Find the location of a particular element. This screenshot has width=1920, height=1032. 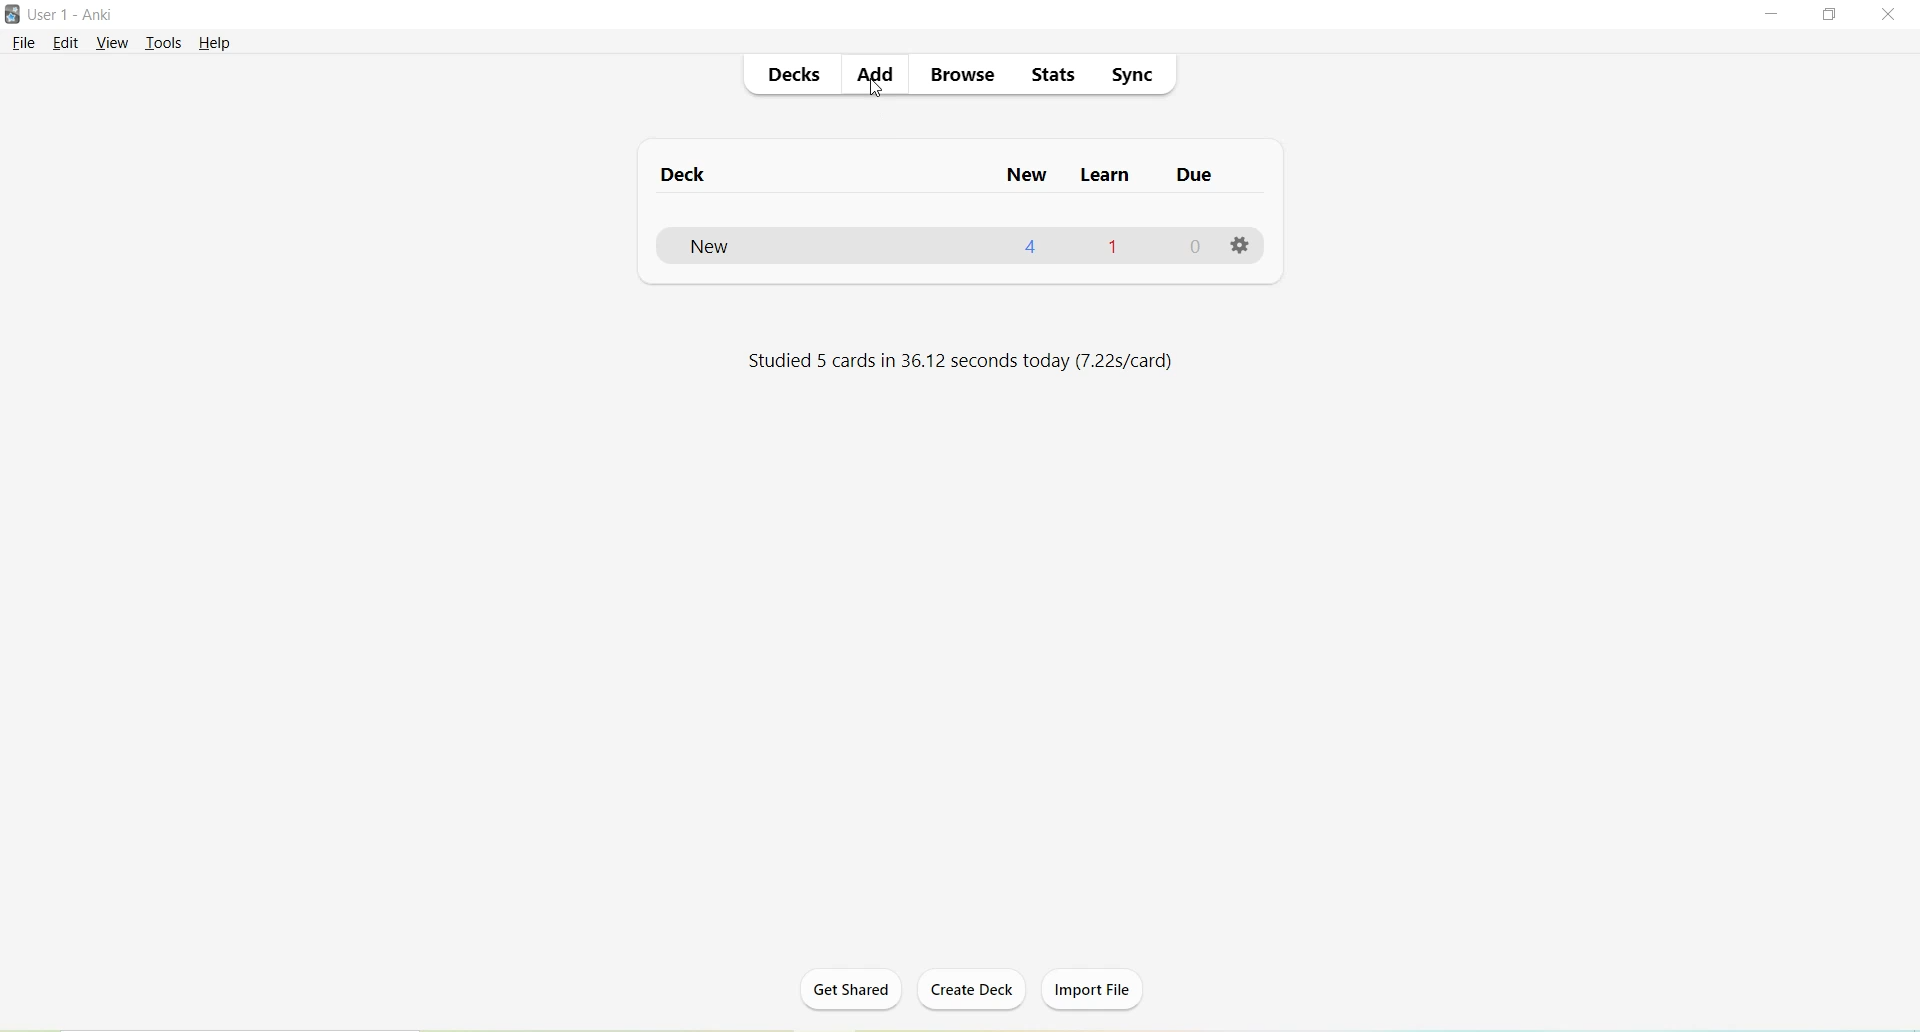

1 is located at coordinates (1118, 248).